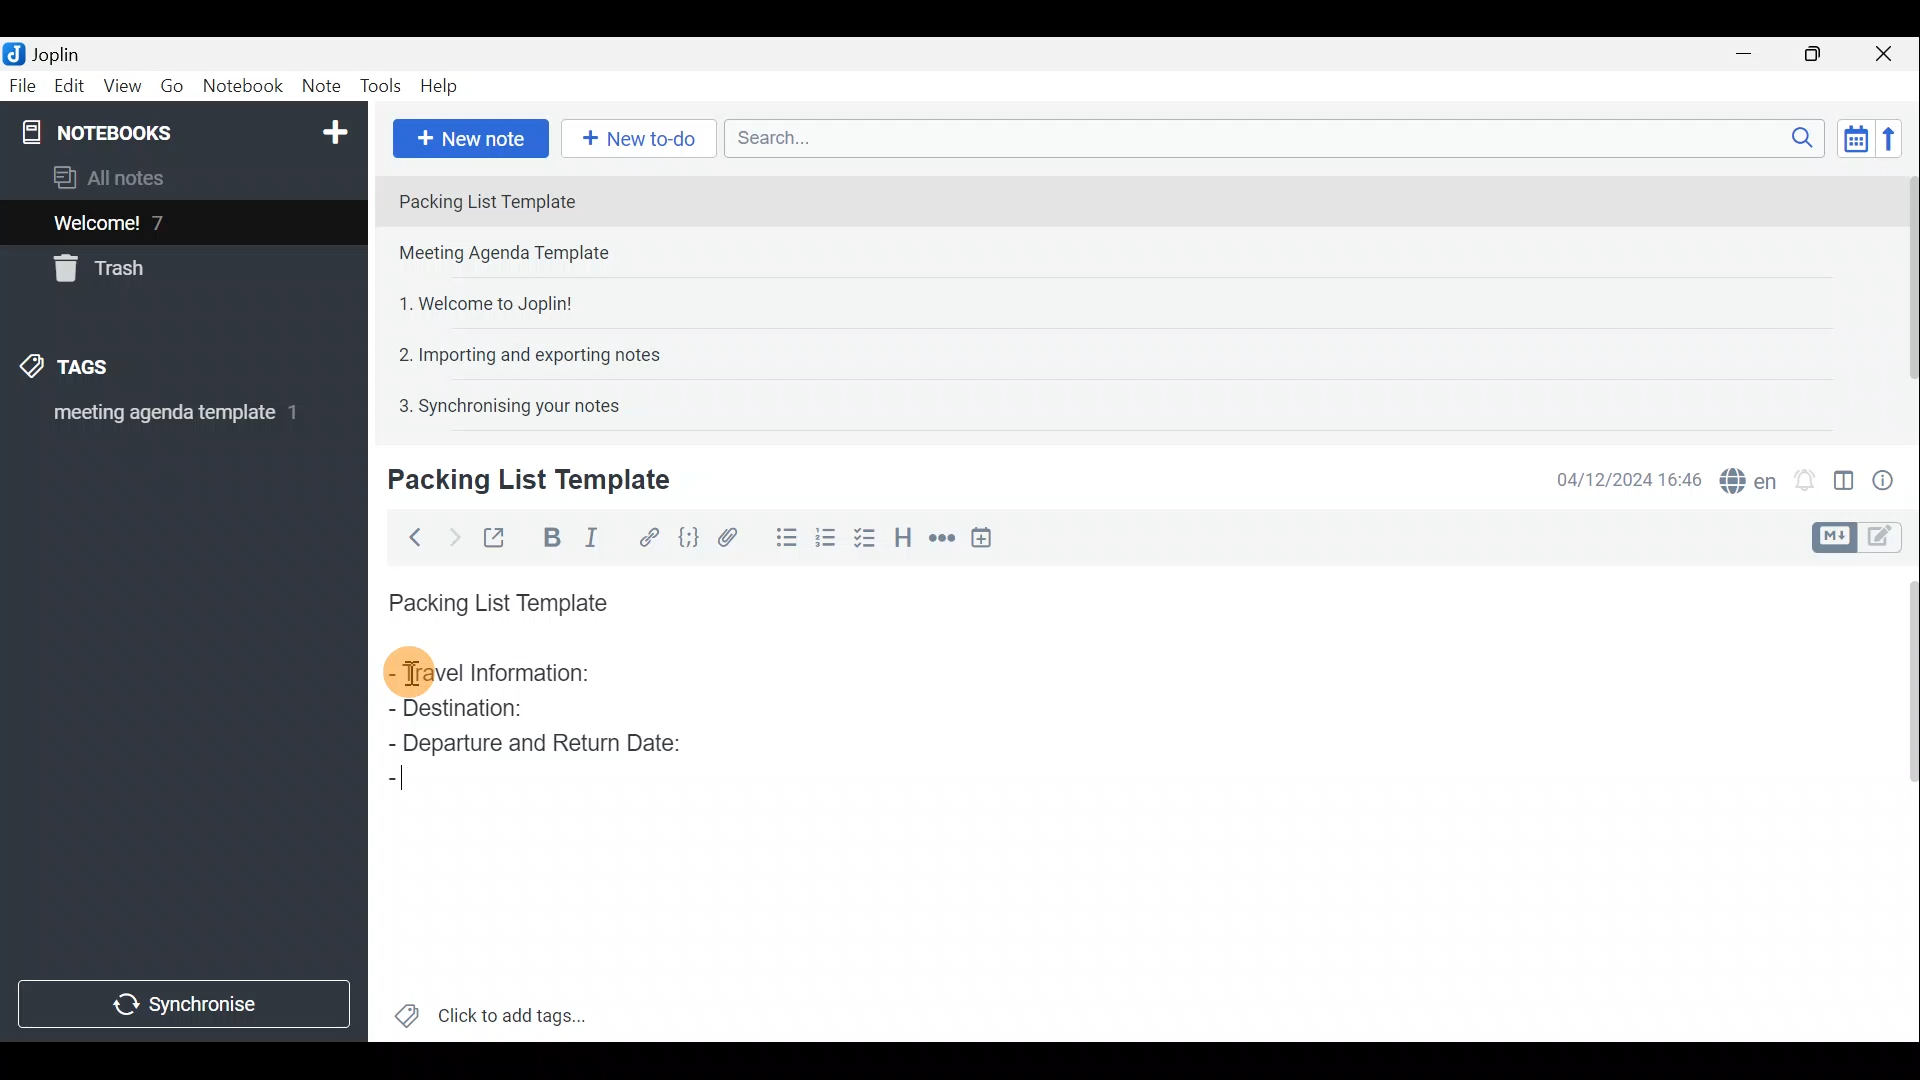 Image resolution: width=1920 pixels, height=1080 pixels. I want to click on Minimise, so click(1754, 57).